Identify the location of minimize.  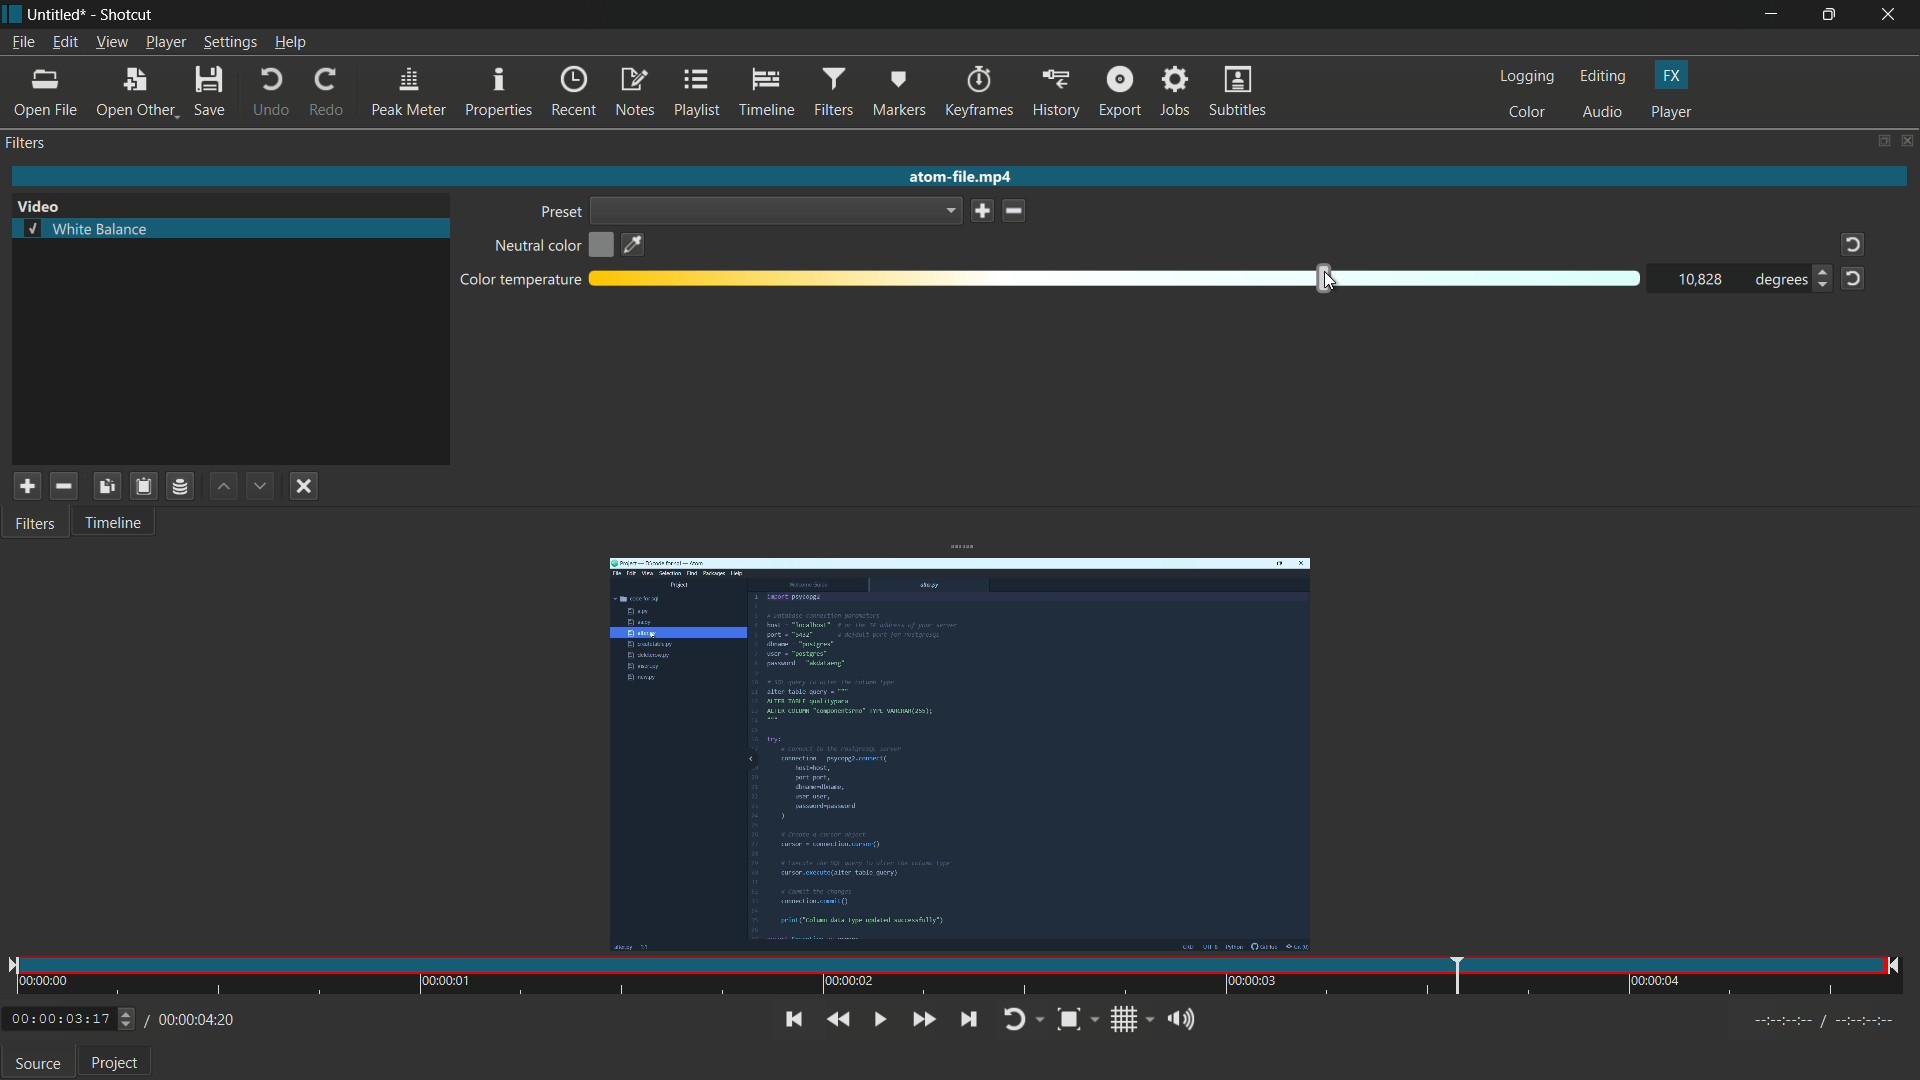
(1771, 15).